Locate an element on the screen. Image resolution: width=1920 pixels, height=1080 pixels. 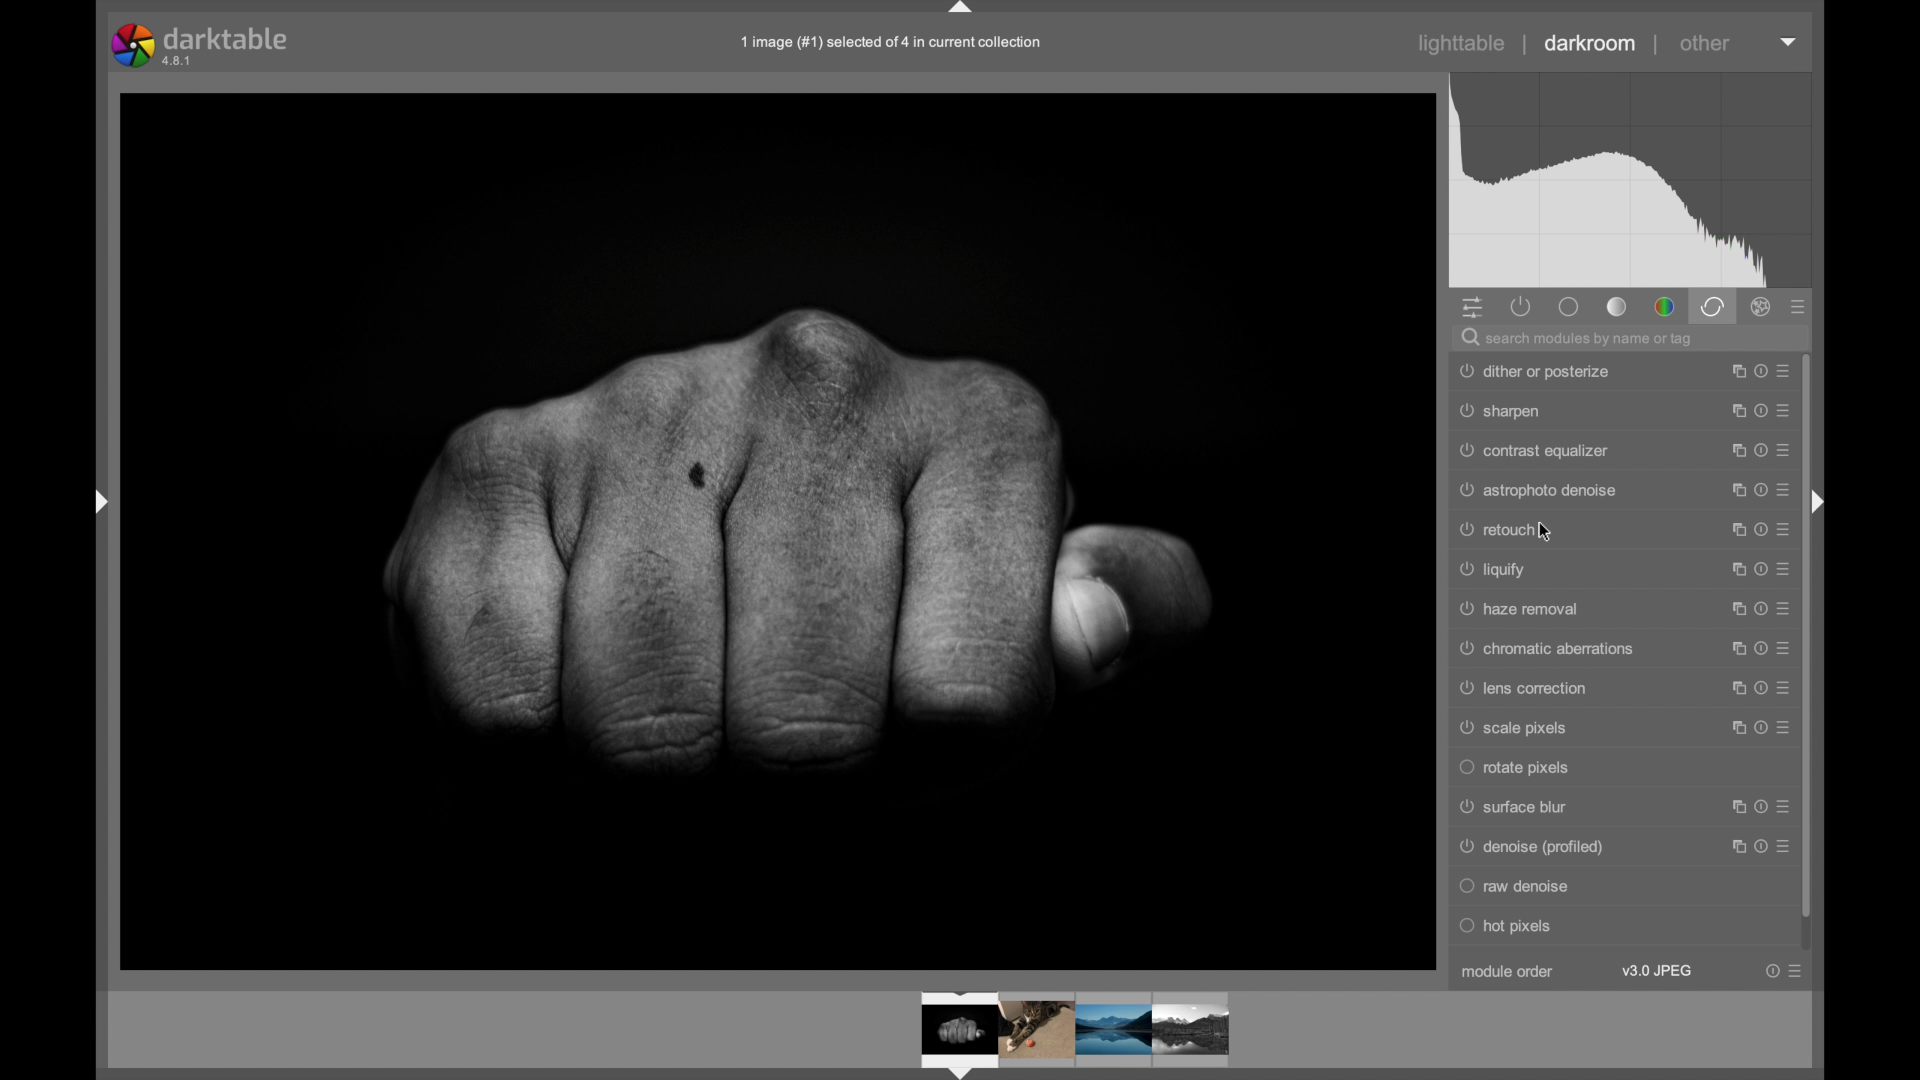
search modules by name or tag is located at coordinates (1579, 340).